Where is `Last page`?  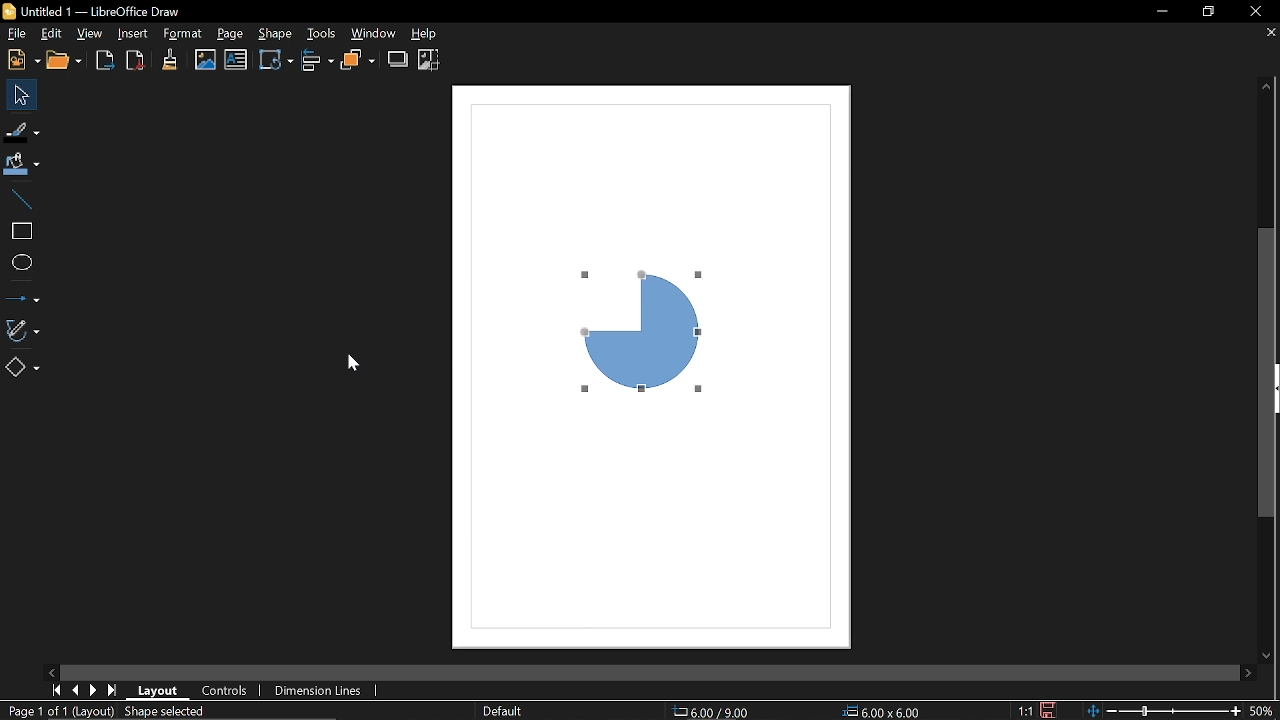
Last page is located at coordinates (112, 690).